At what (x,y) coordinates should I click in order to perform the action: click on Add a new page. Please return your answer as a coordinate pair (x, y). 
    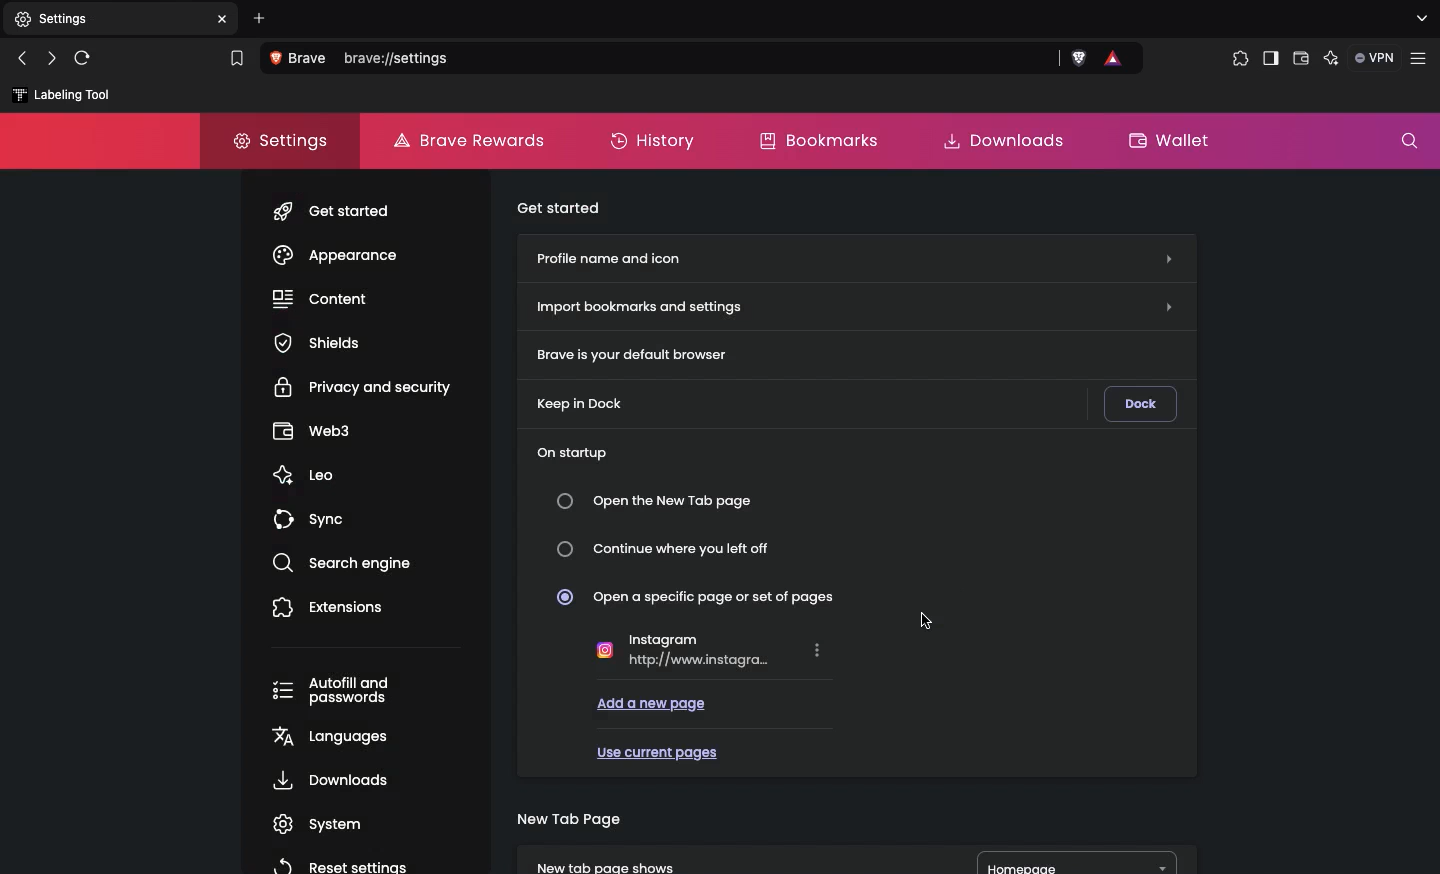
    Looking at the image, I should click on (652, 702).